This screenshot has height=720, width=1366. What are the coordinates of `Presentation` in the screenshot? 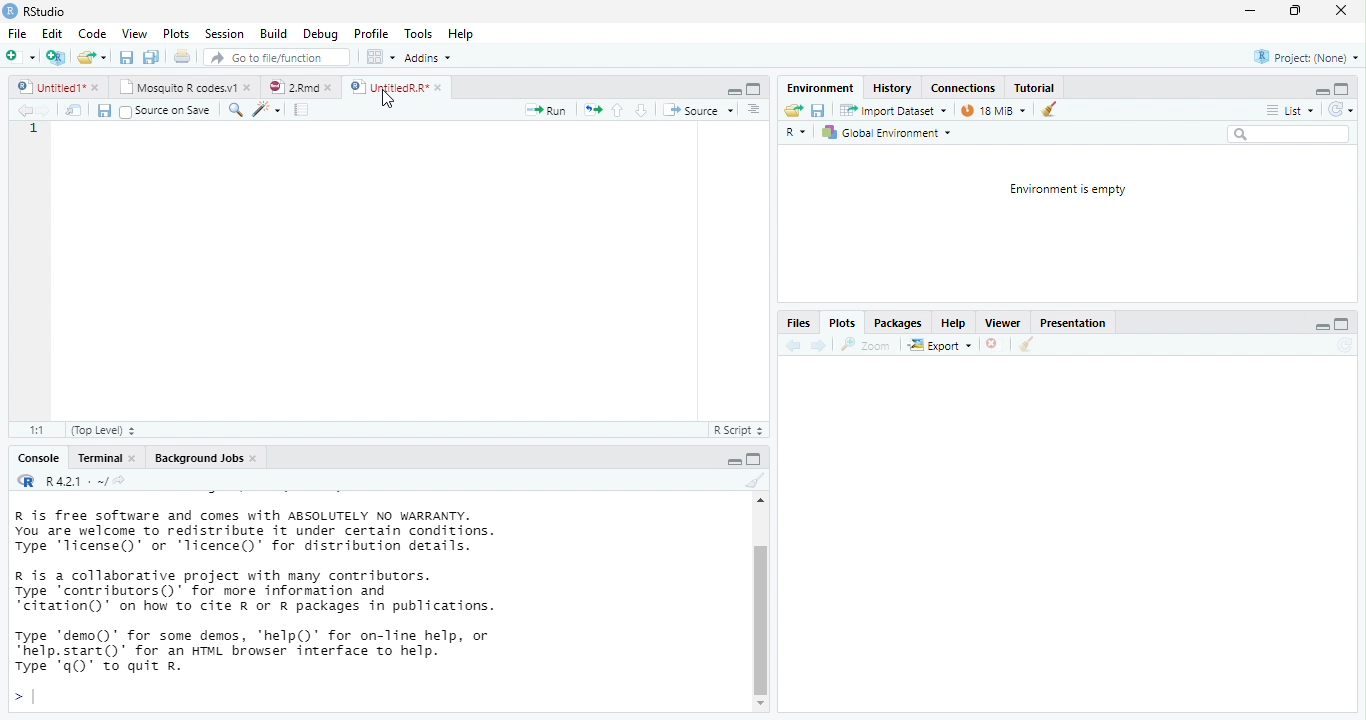 It's located at (1071, 325).